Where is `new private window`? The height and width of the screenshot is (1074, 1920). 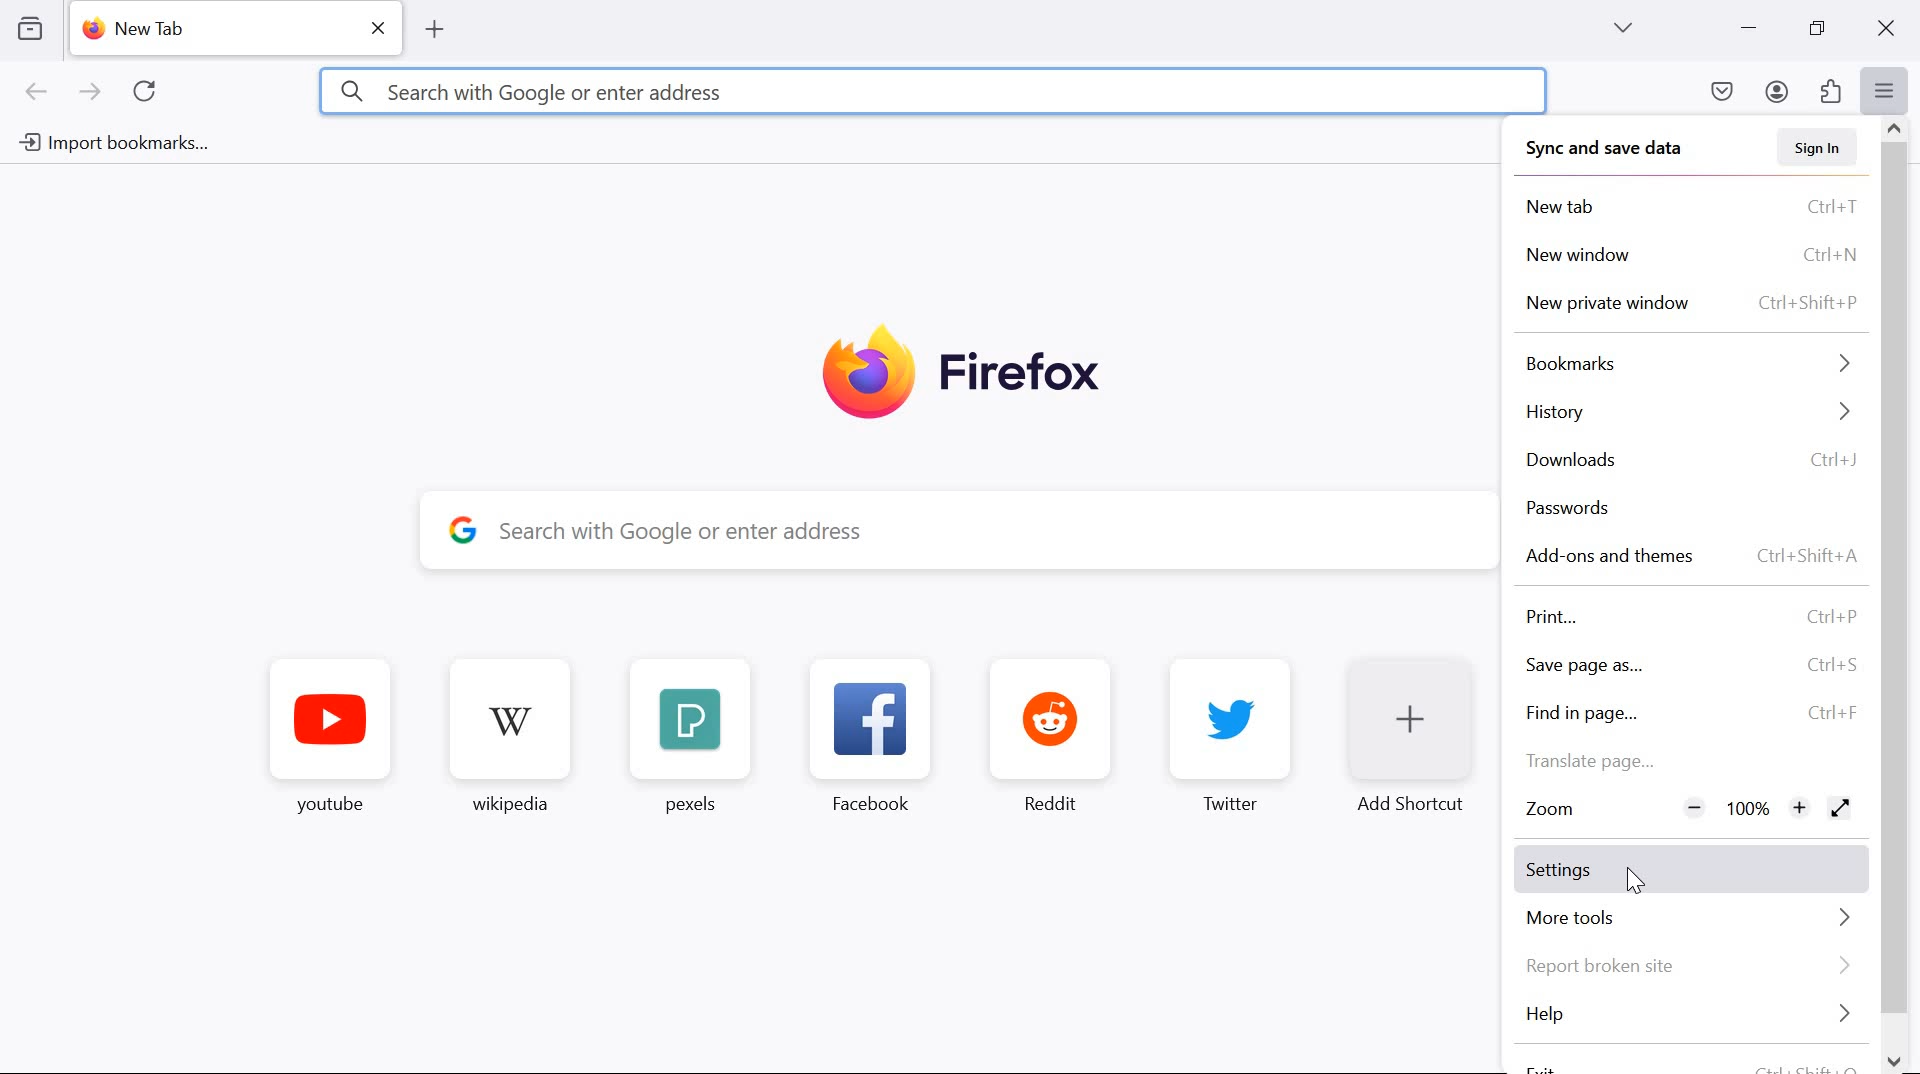
new private window is located at coordinates (1691, 309).